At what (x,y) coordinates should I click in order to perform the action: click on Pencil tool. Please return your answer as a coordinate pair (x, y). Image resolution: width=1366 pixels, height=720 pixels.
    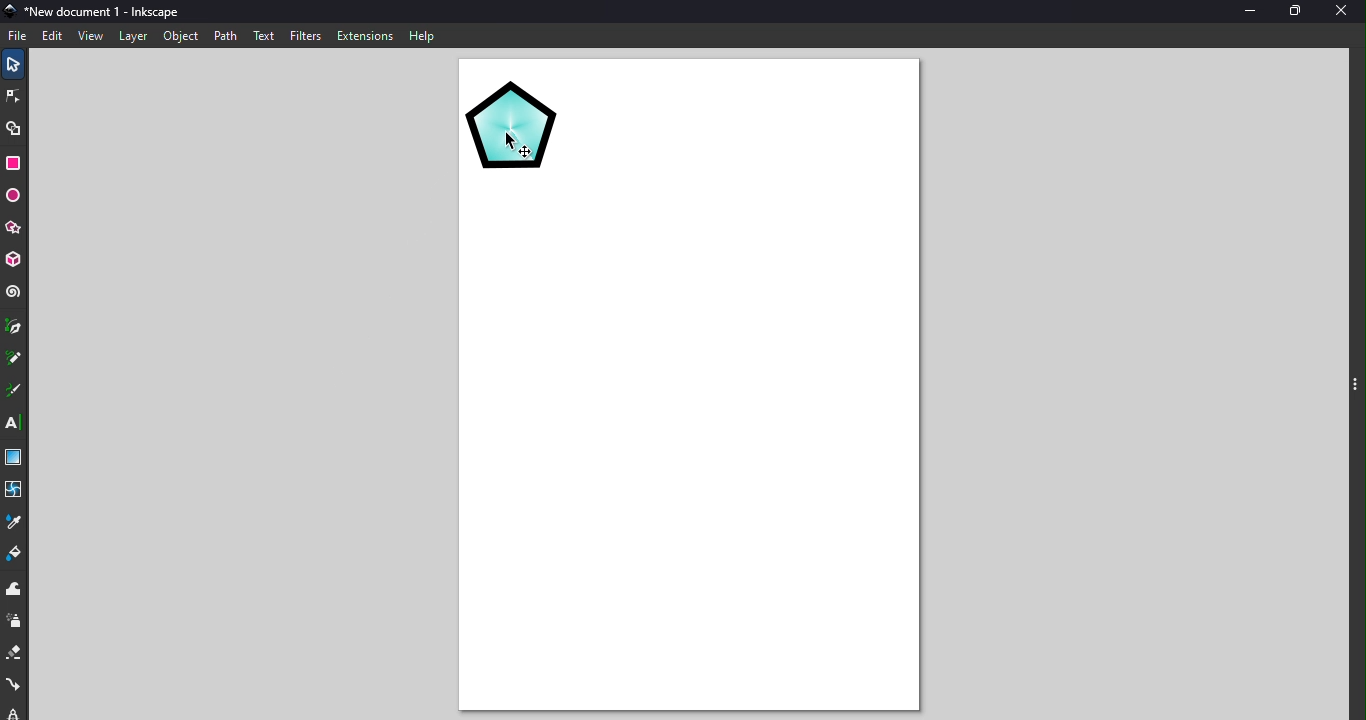
    Looking at the image, I should click on (13, 357).